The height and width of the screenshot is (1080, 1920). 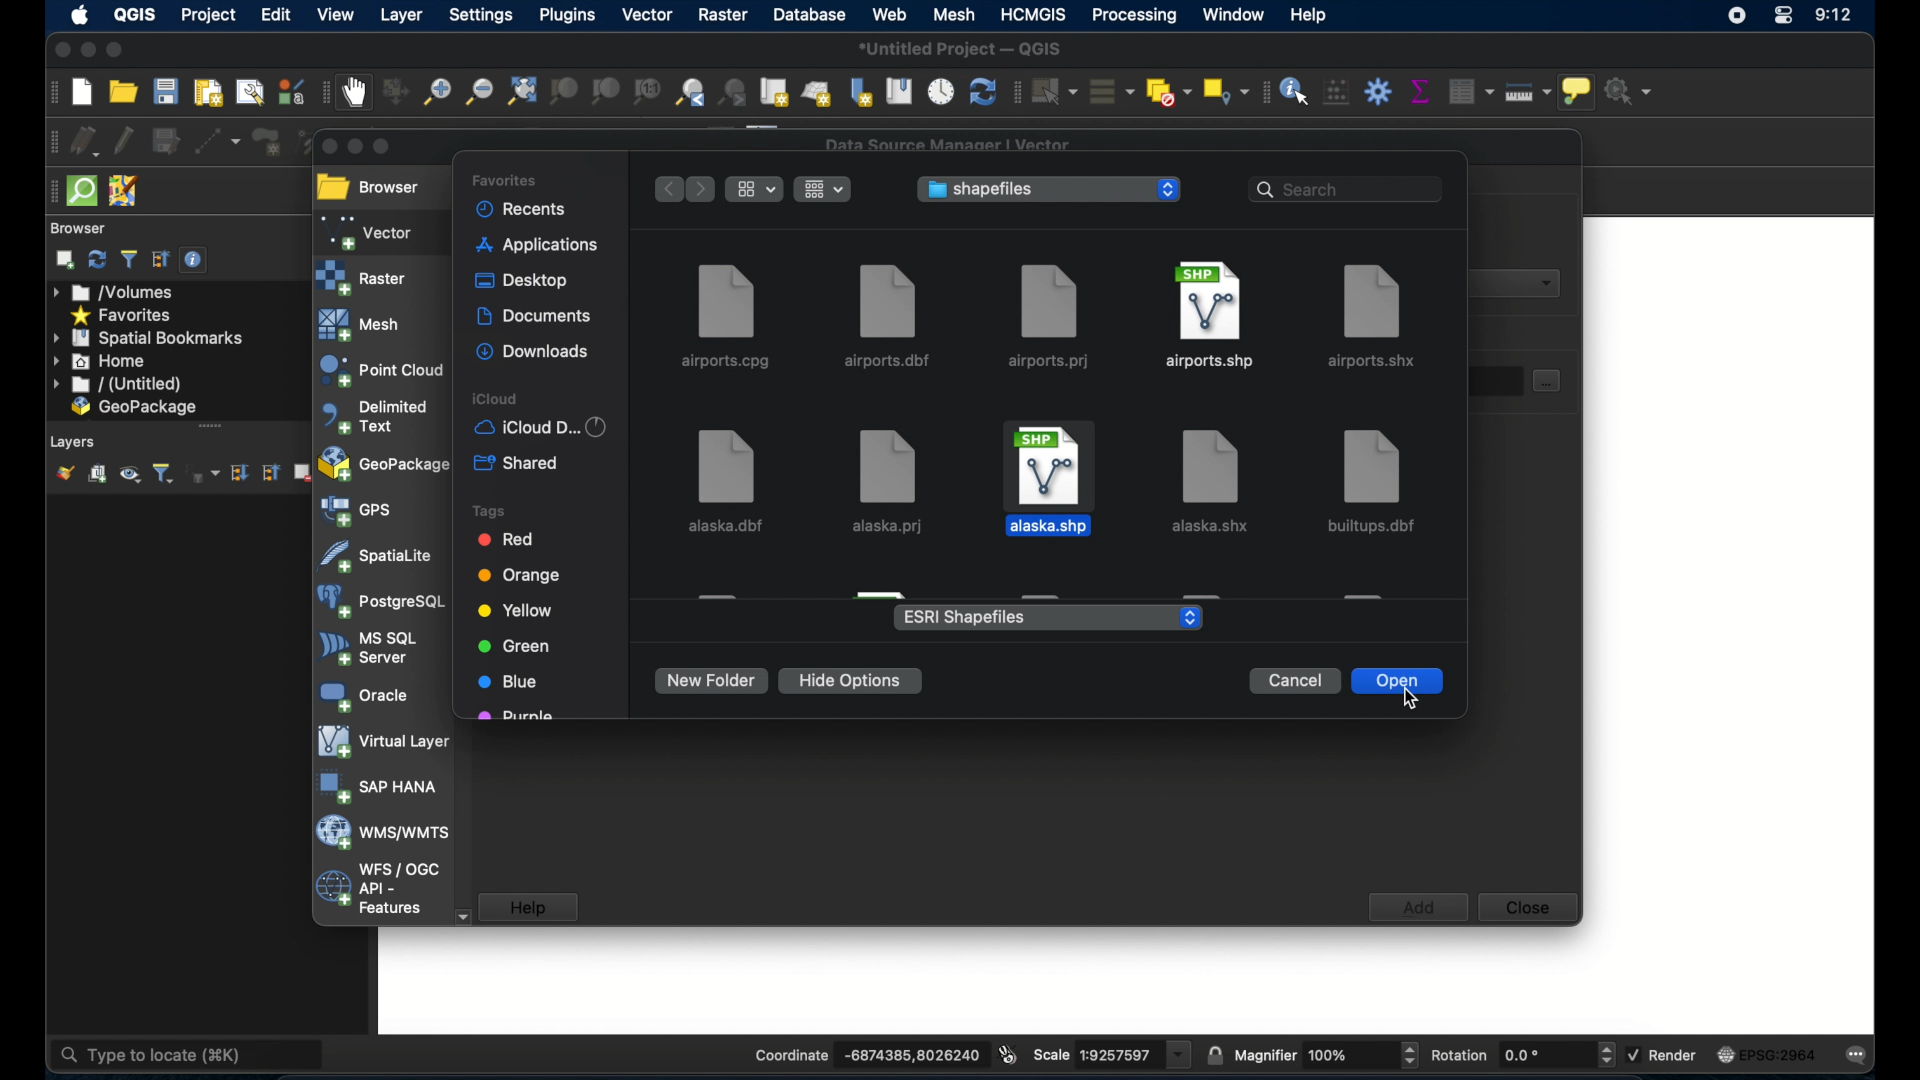 I want to click on vector selected, so click(x=369, y=231).